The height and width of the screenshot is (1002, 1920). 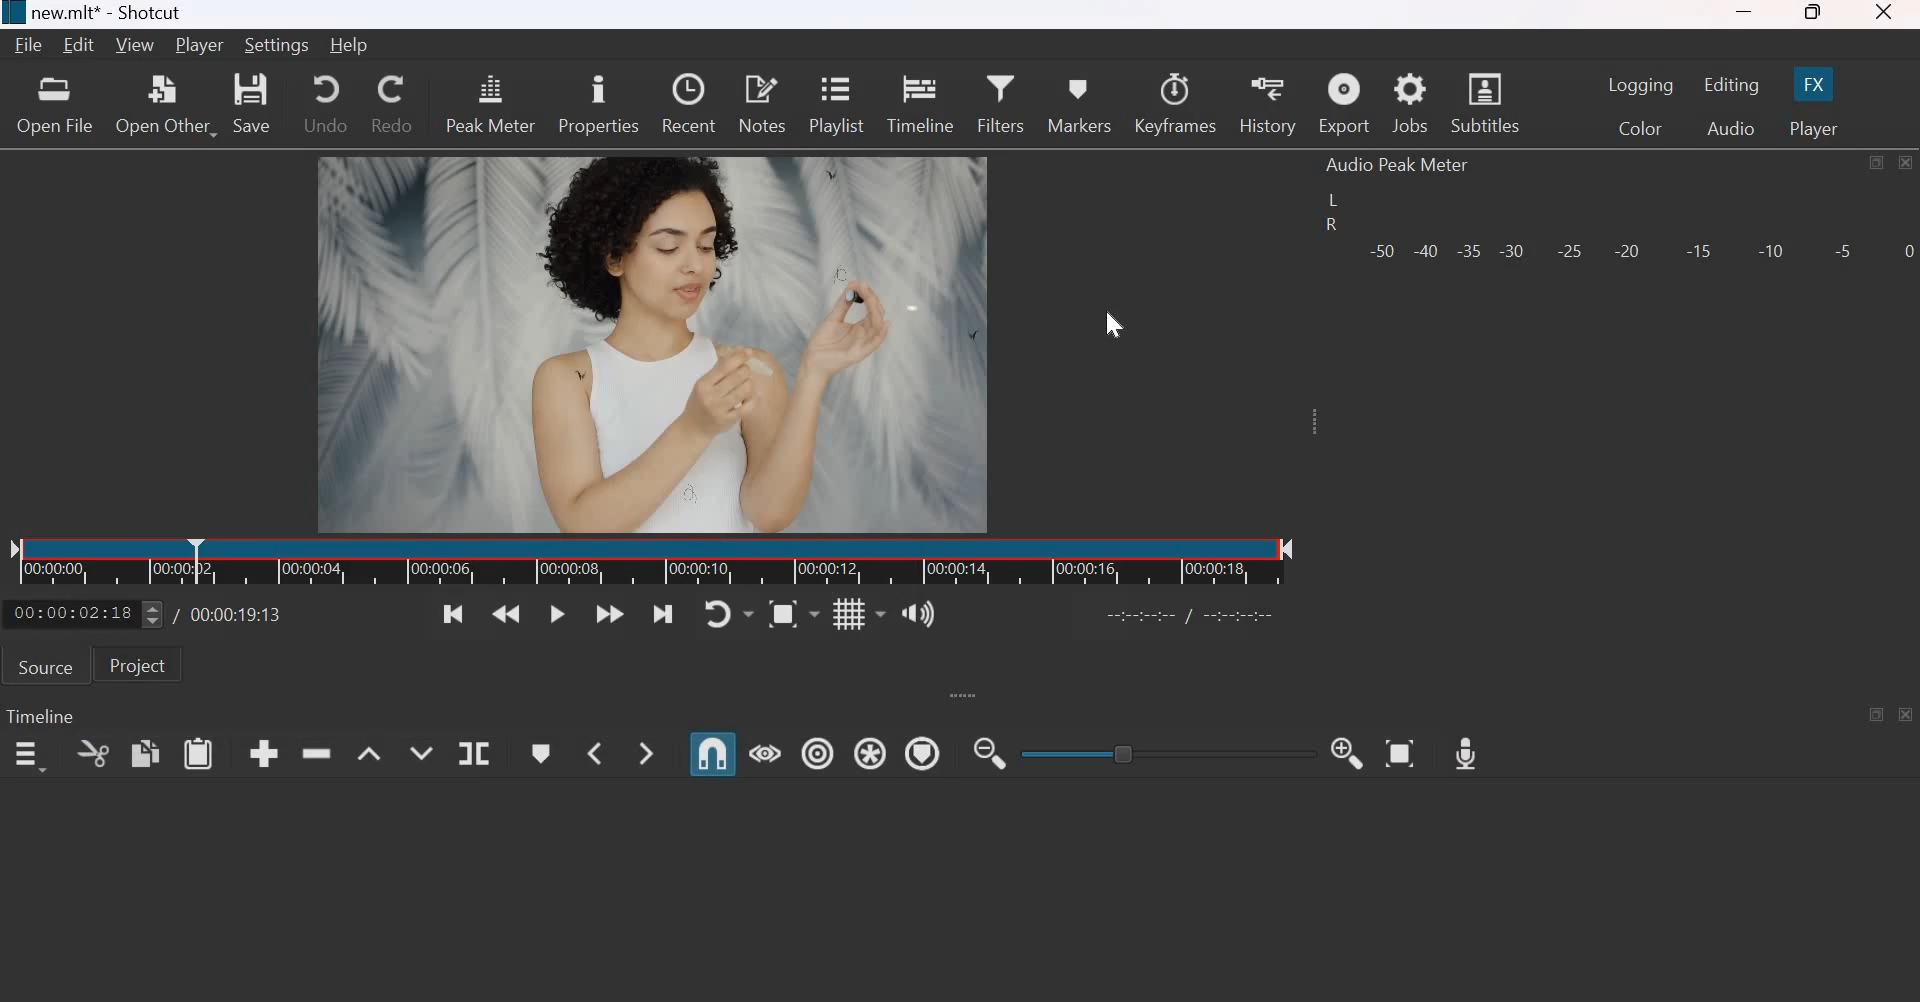 I want to click on zoom slider, so click(x=1160, y=753).